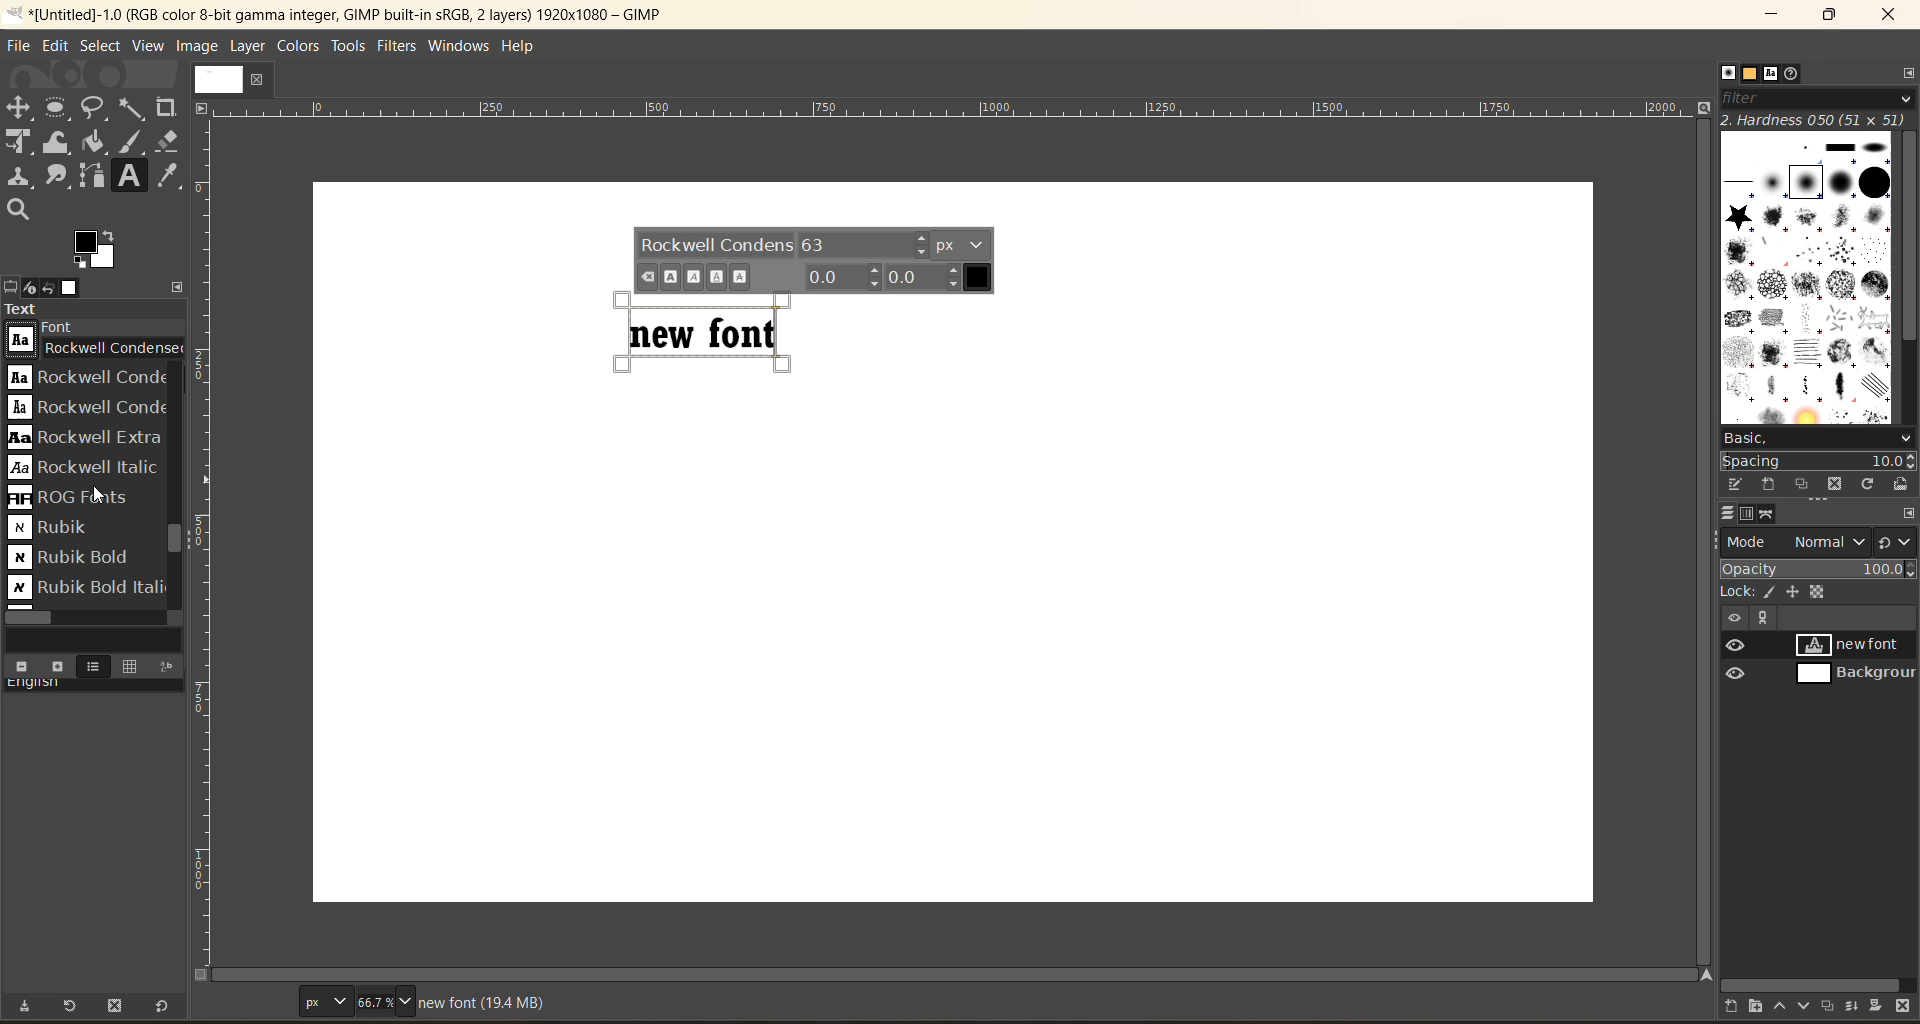  Describe the element at coordinates (181, 286) in the screenshot. I see `configure` at that location.